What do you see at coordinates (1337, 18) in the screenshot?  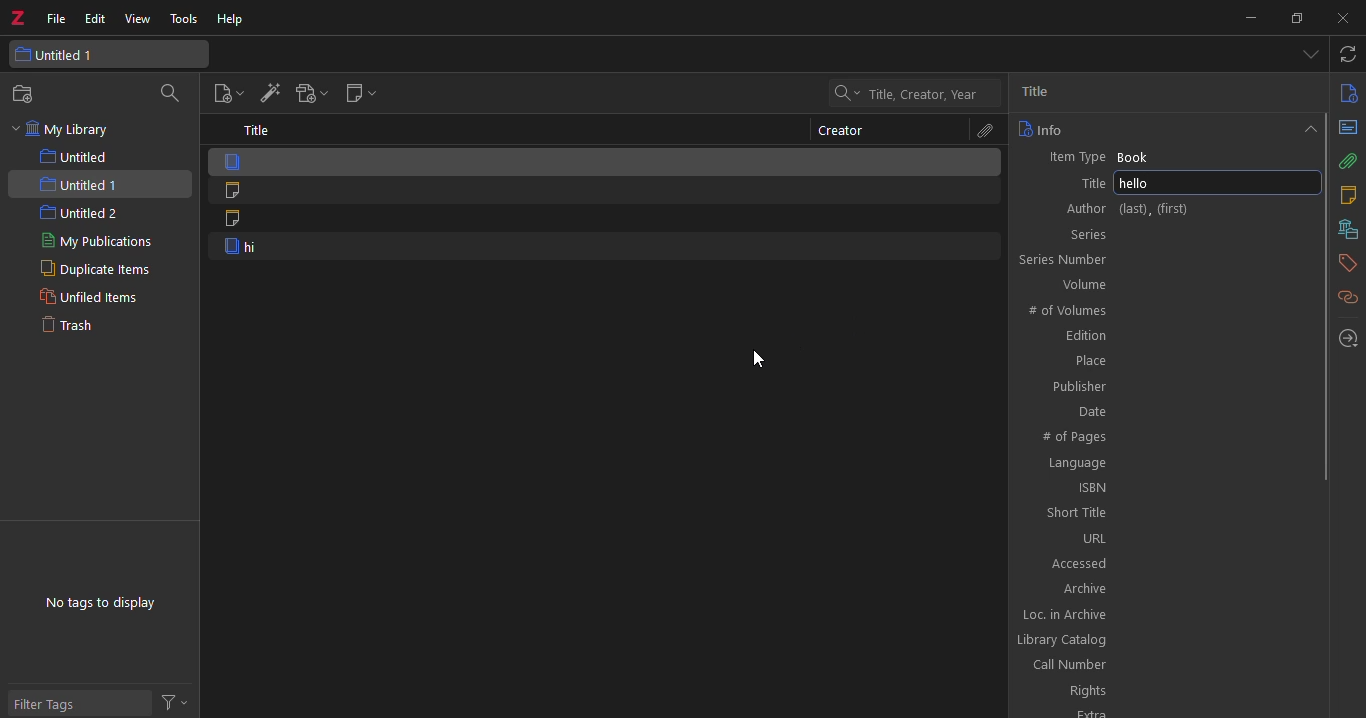 I see `close` at bounding box center [1337, 18].